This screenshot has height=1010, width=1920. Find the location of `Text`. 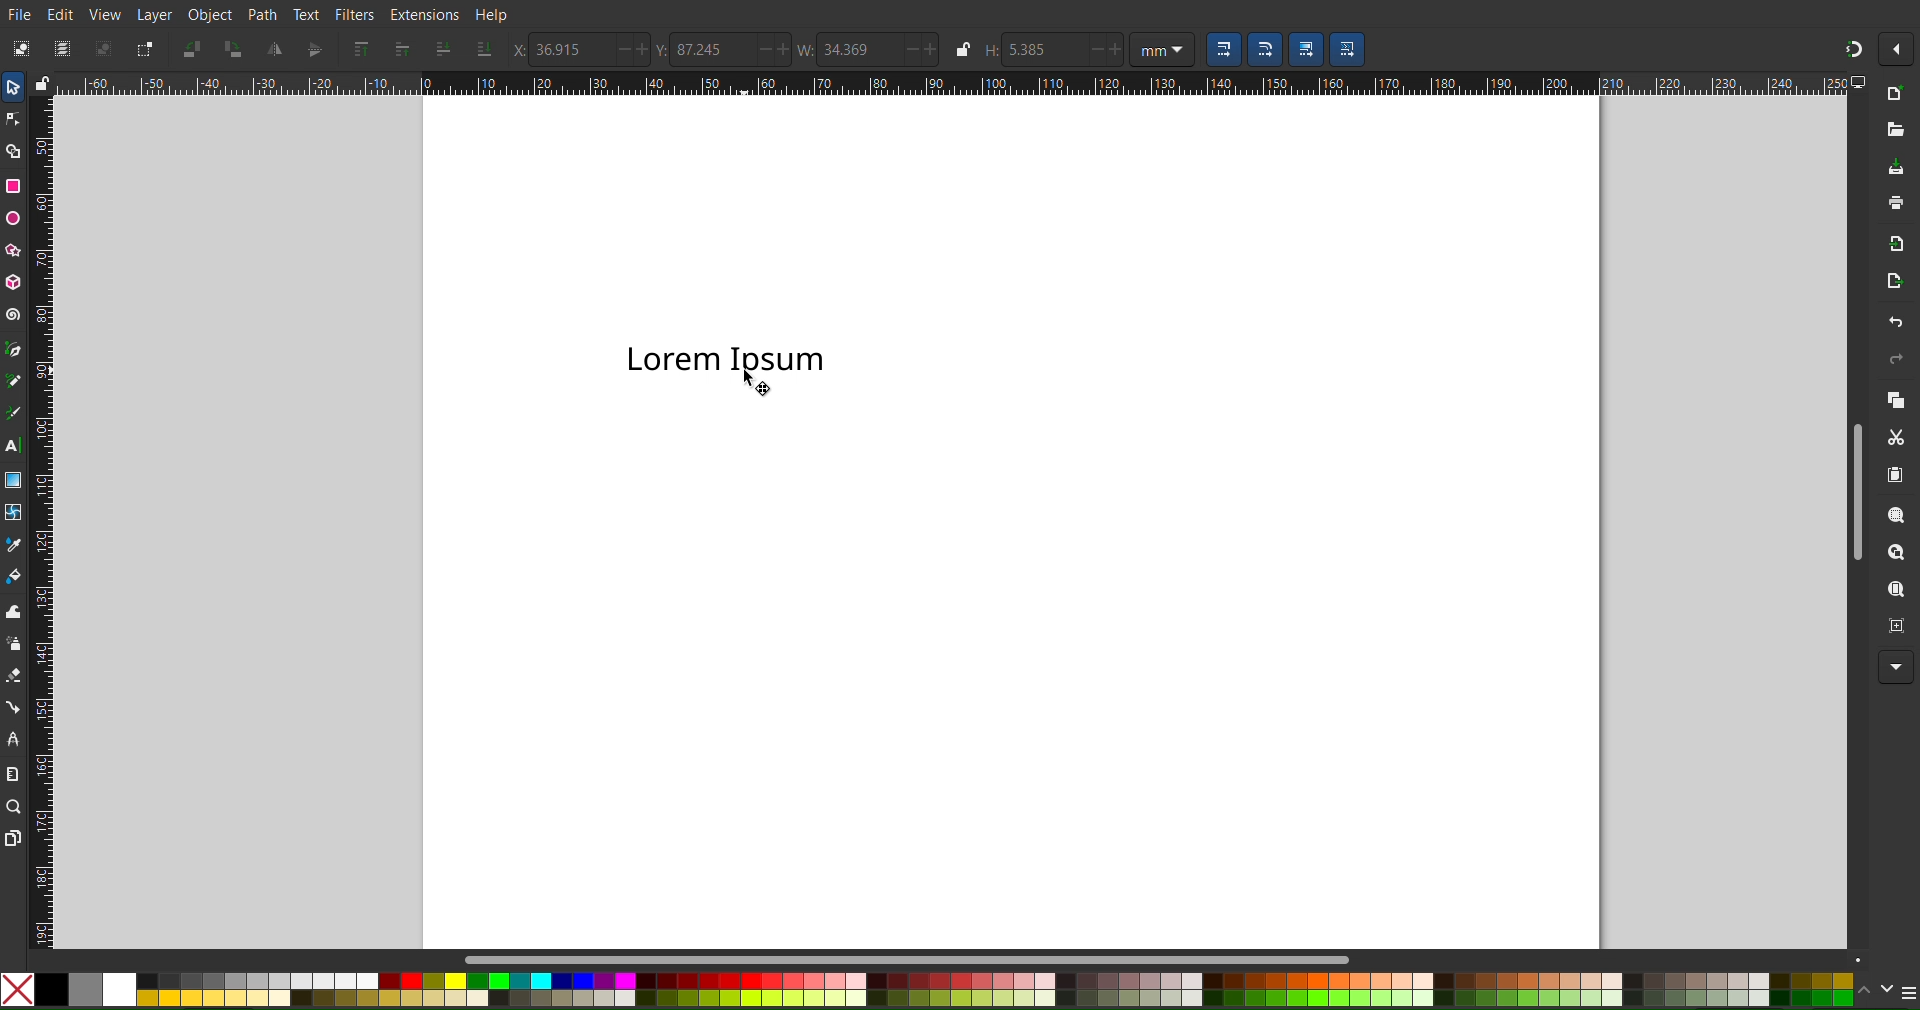

Text is located at coordinates (307, 14).